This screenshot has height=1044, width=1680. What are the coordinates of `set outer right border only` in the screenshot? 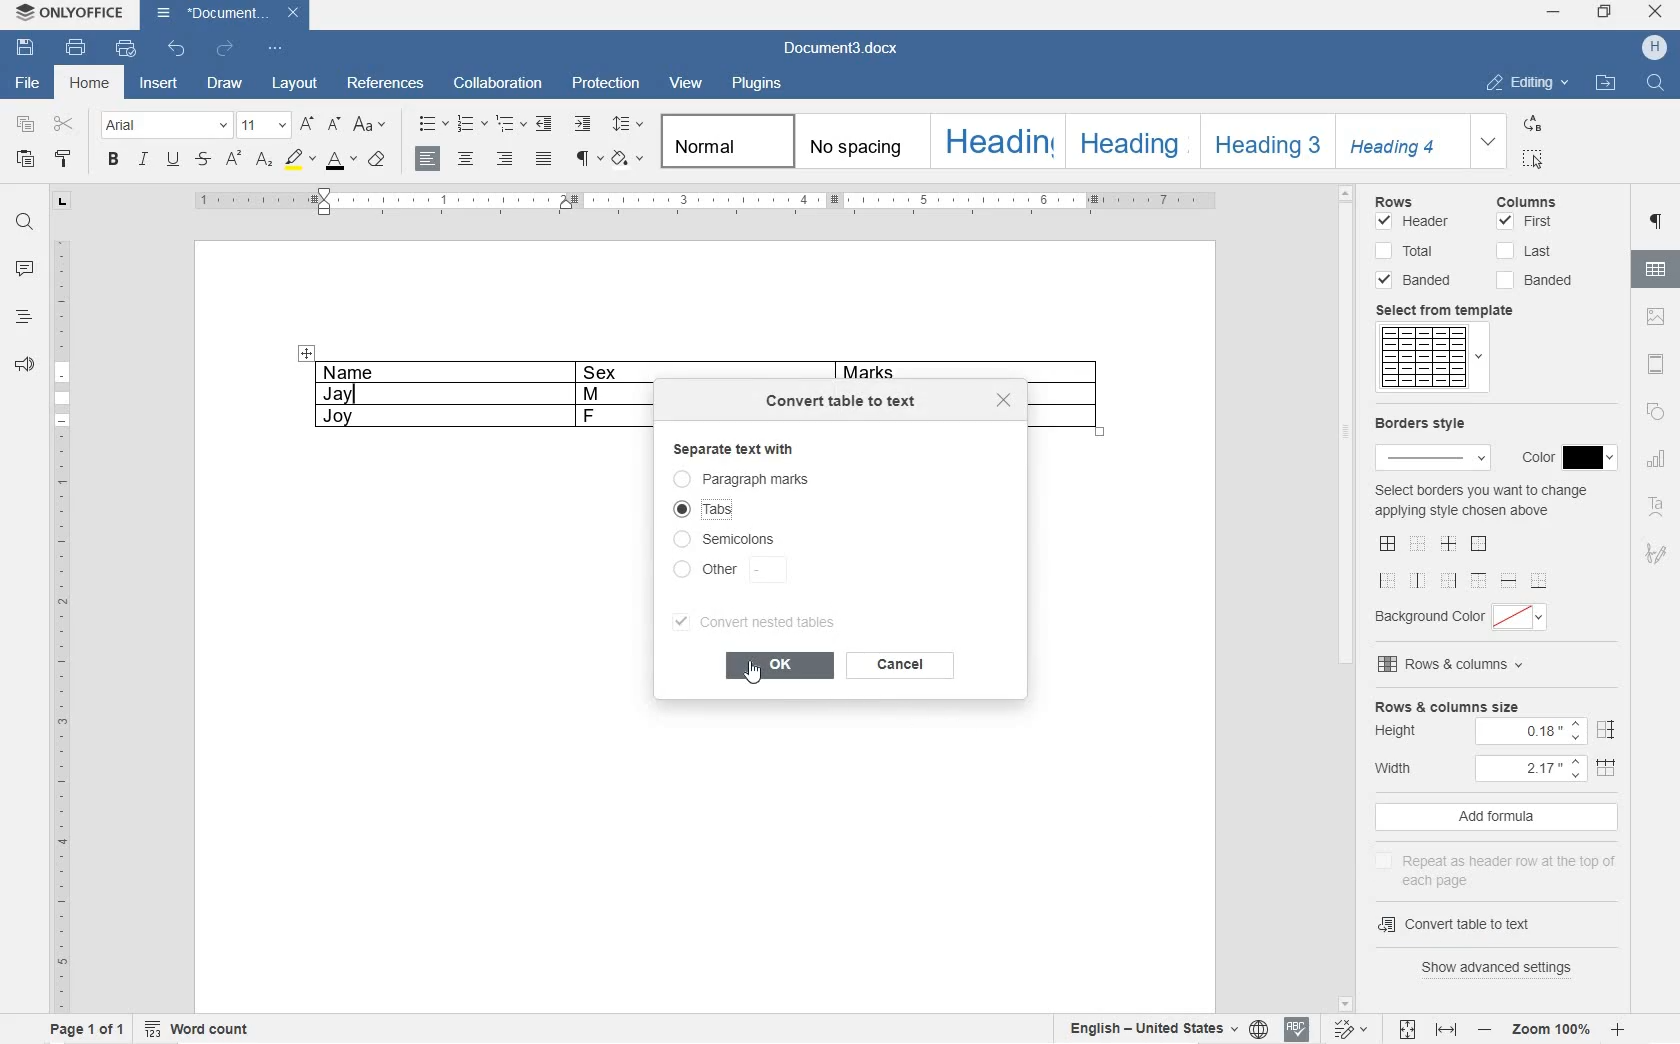 It's located at (1447, 579).